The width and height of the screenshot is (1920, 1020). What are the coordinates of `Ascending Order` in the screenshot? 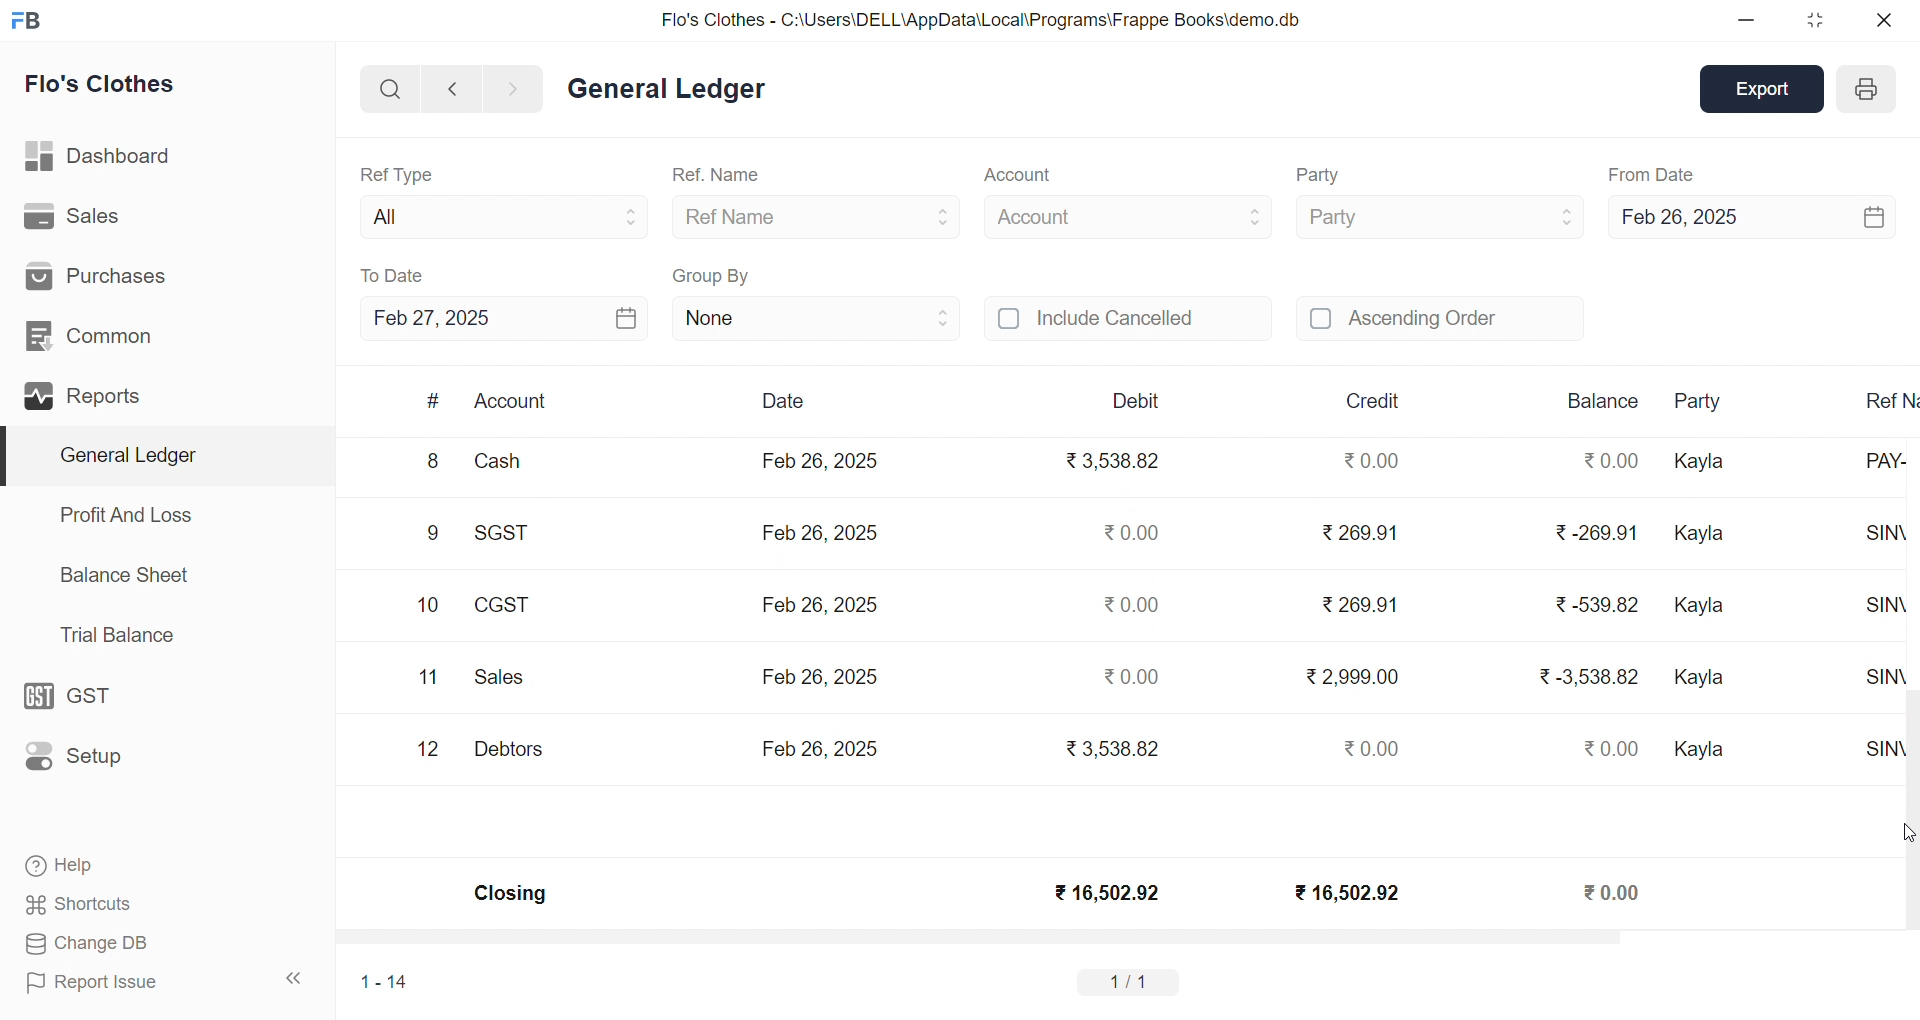 It's located at (1440, 316).